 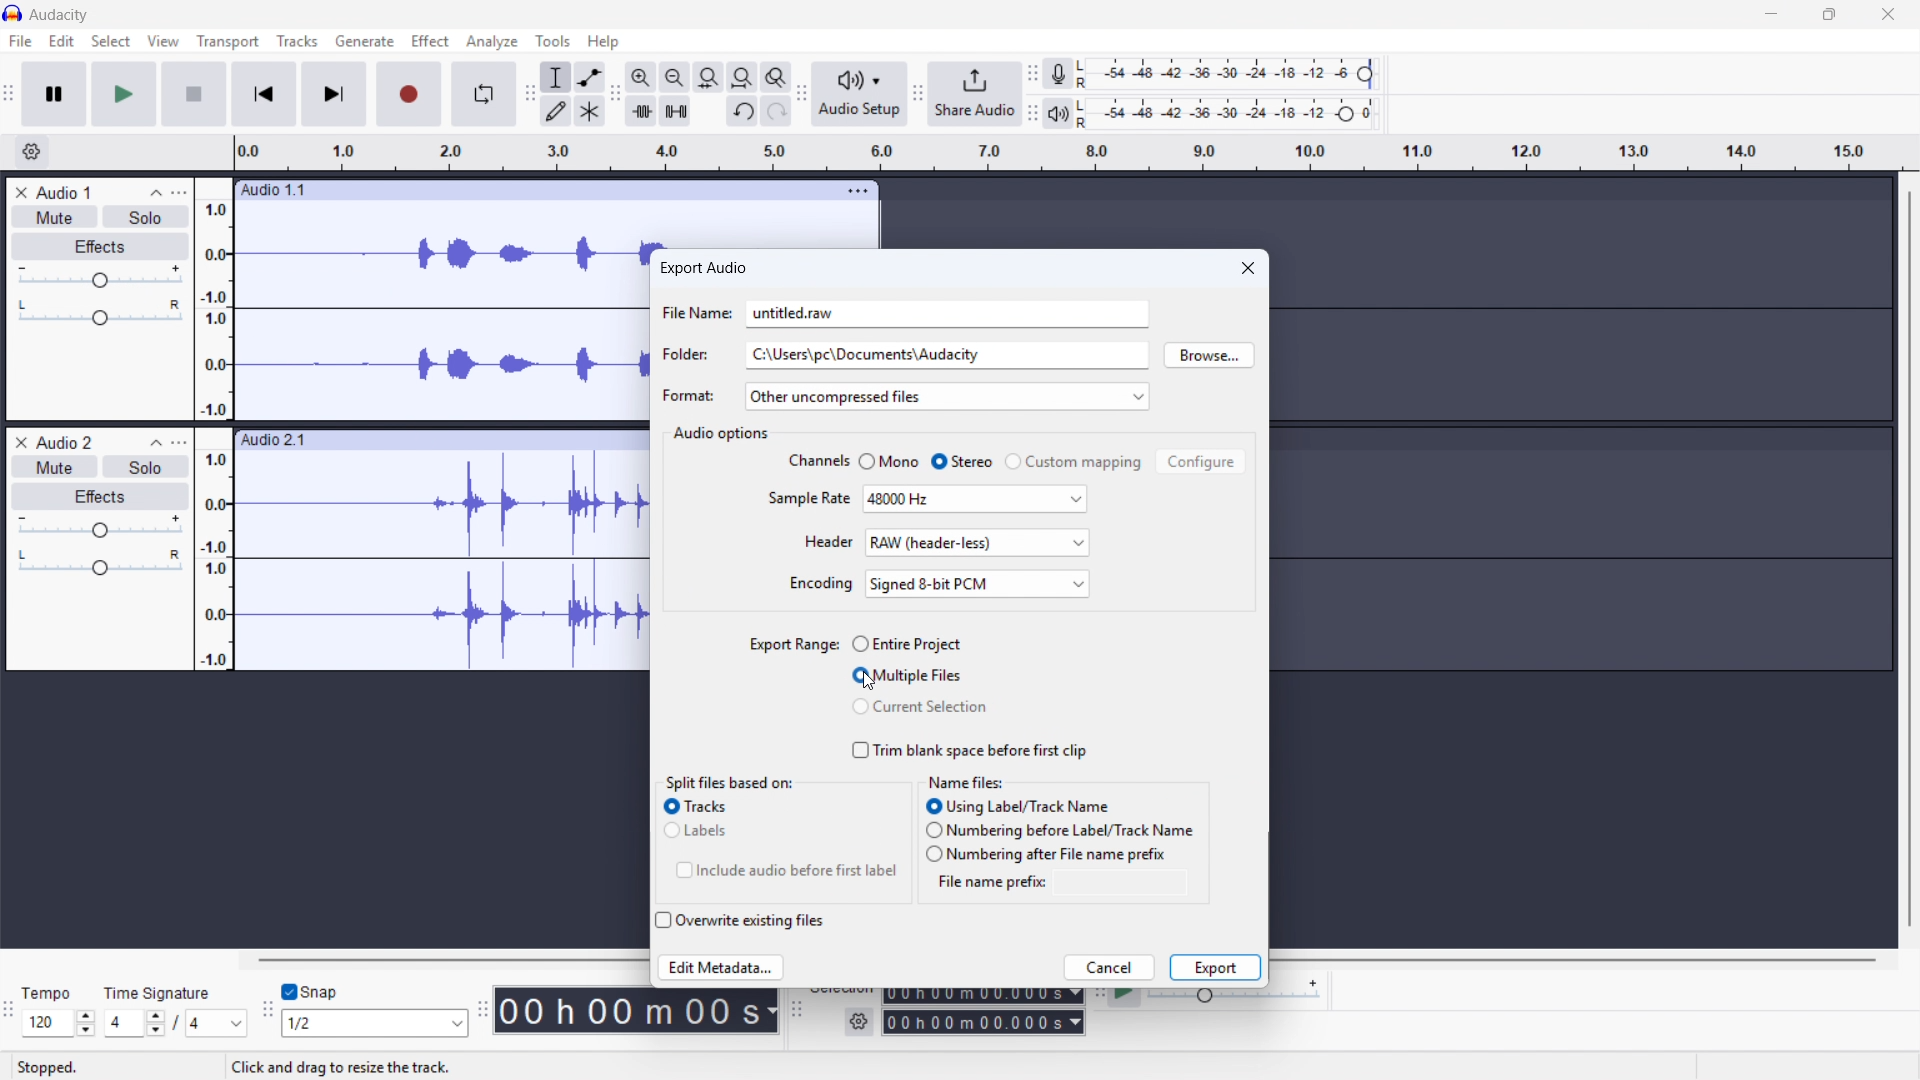 What do you see at coordinates (615, 94) in the screenshot?
I see `Edit toolbar ` at bounding box center [615, 94].